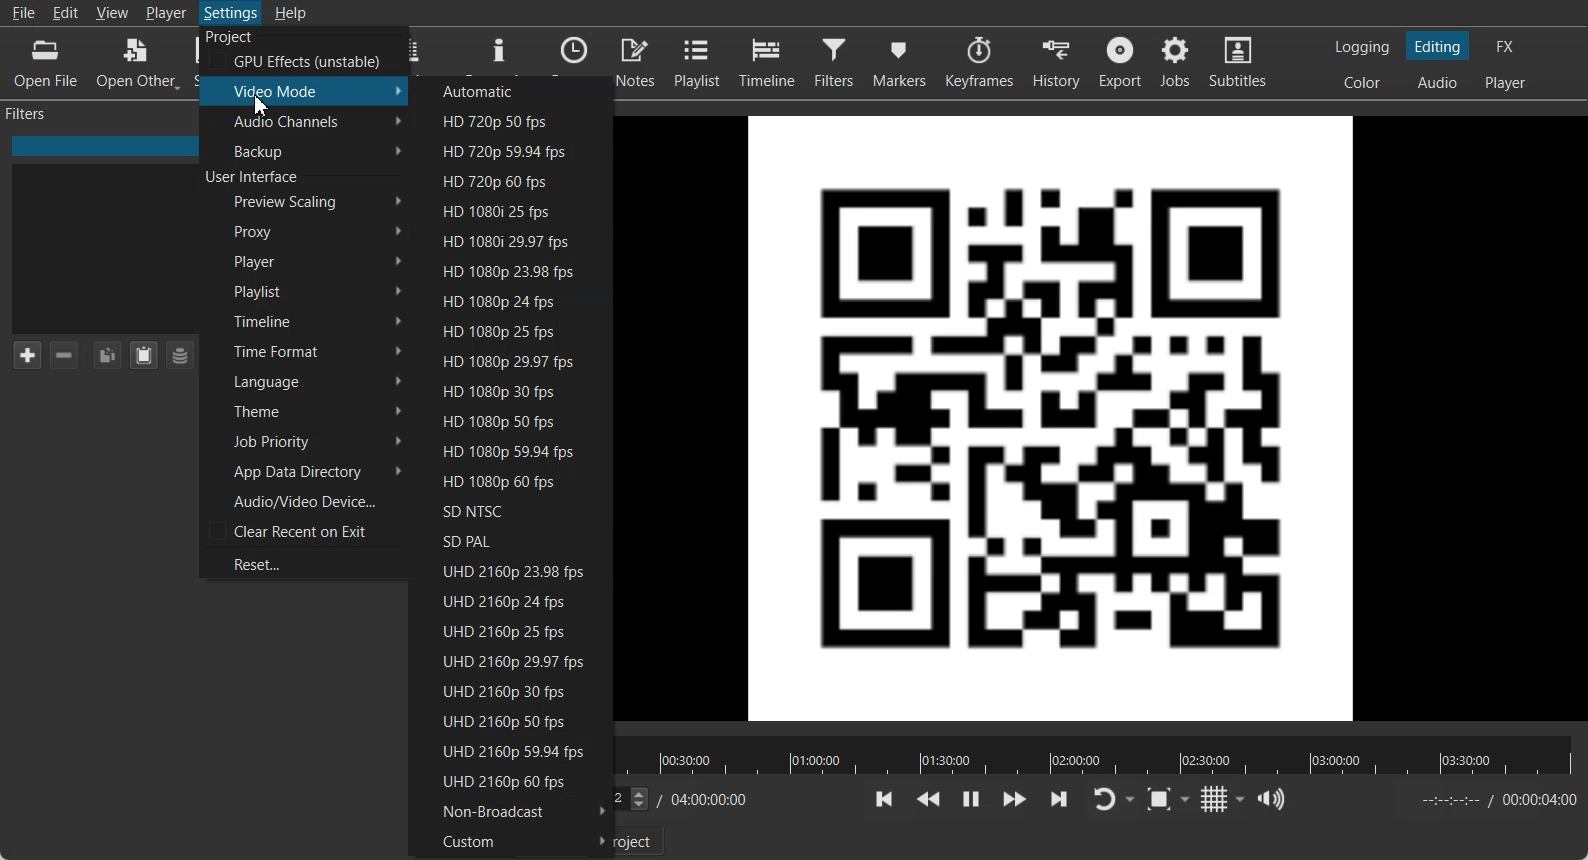 The width and height of the screenshot is (1588, 860). Describe the element at coordinates (511, 121) in the screenshot. I see `HD 720p 50 fps` at that location.